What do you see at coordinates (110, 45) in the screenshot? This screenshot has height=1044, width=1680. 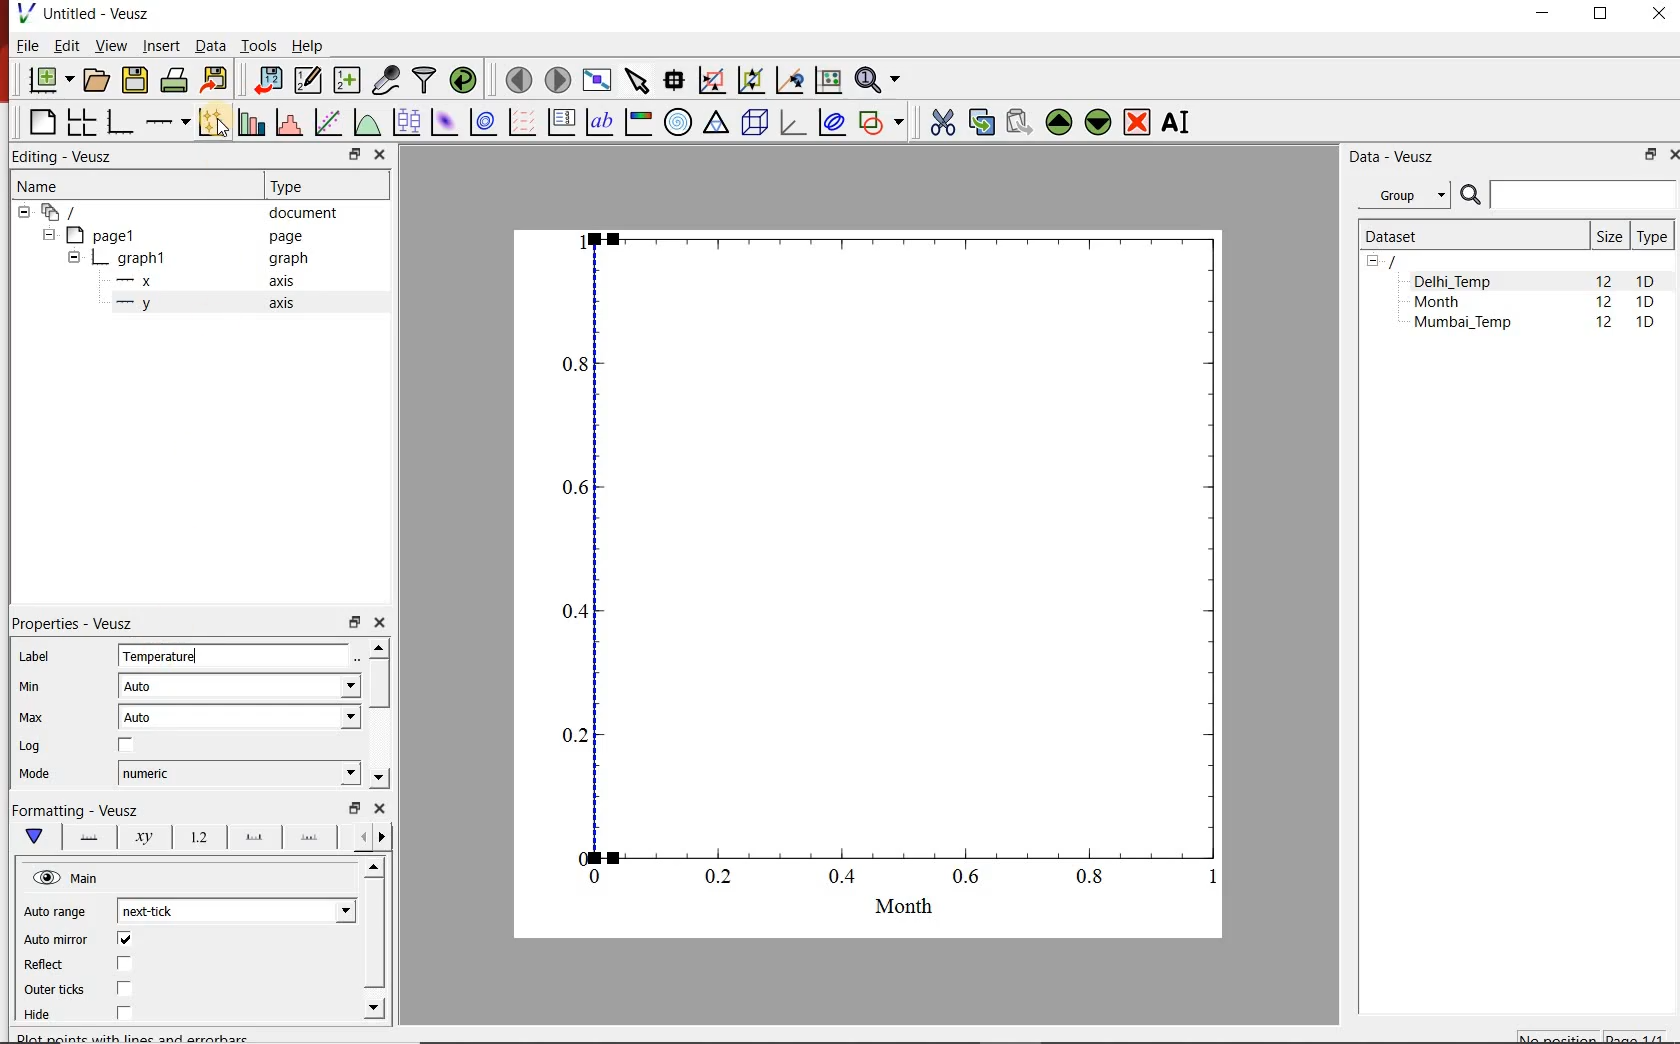 I see `View` at bounding box center [110, 45].